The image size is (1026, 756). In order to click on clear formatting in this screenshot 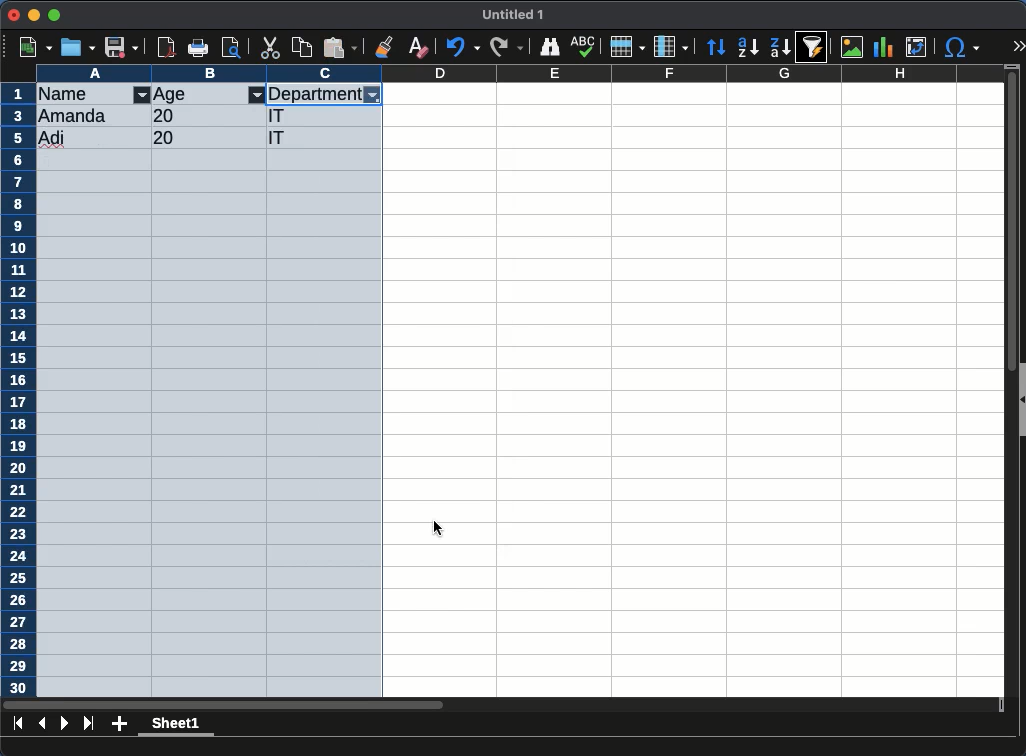, I will do `click(418, 46)`.